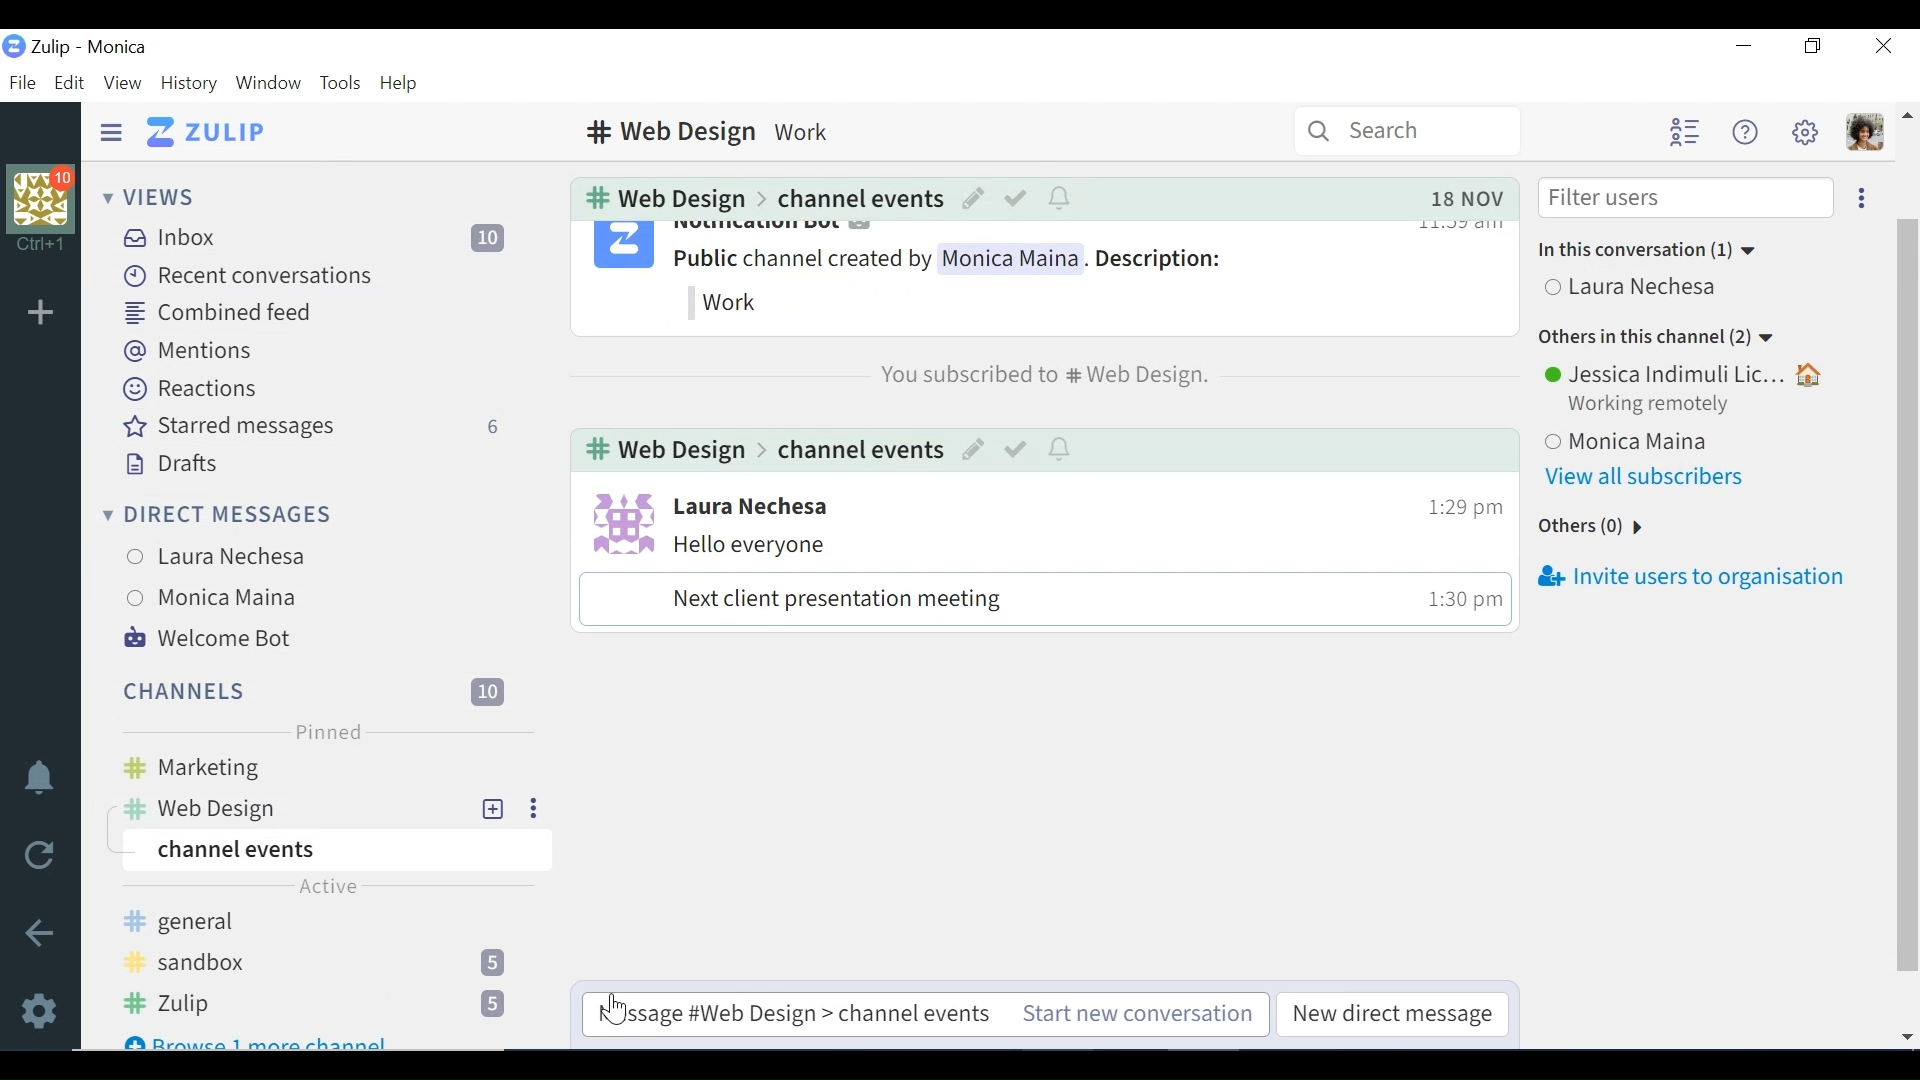  What do you see at coordinates (1030, 579) in the screenshot?
I see `Messages` at bounding box center [1030, 579].